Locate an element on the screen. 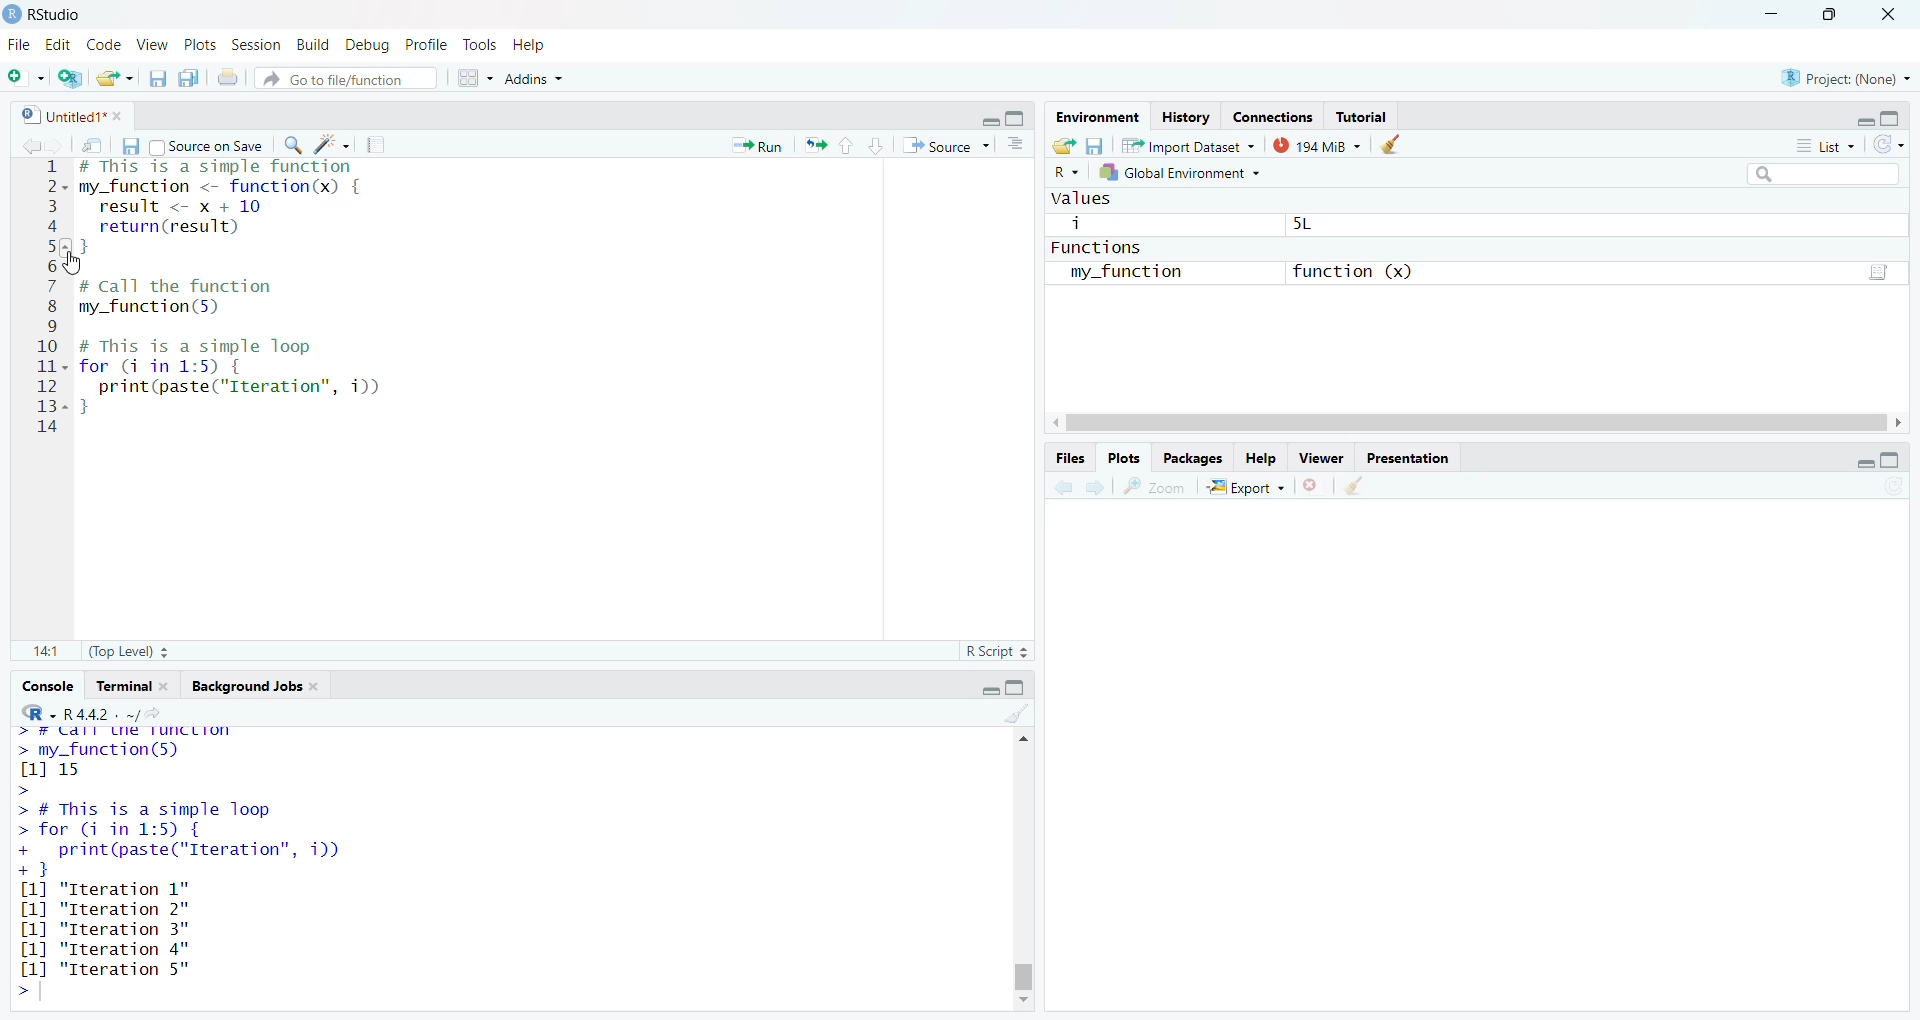 The width and height of the screenshot is (1920, 1020). language select is located at coordinates (29, 712).